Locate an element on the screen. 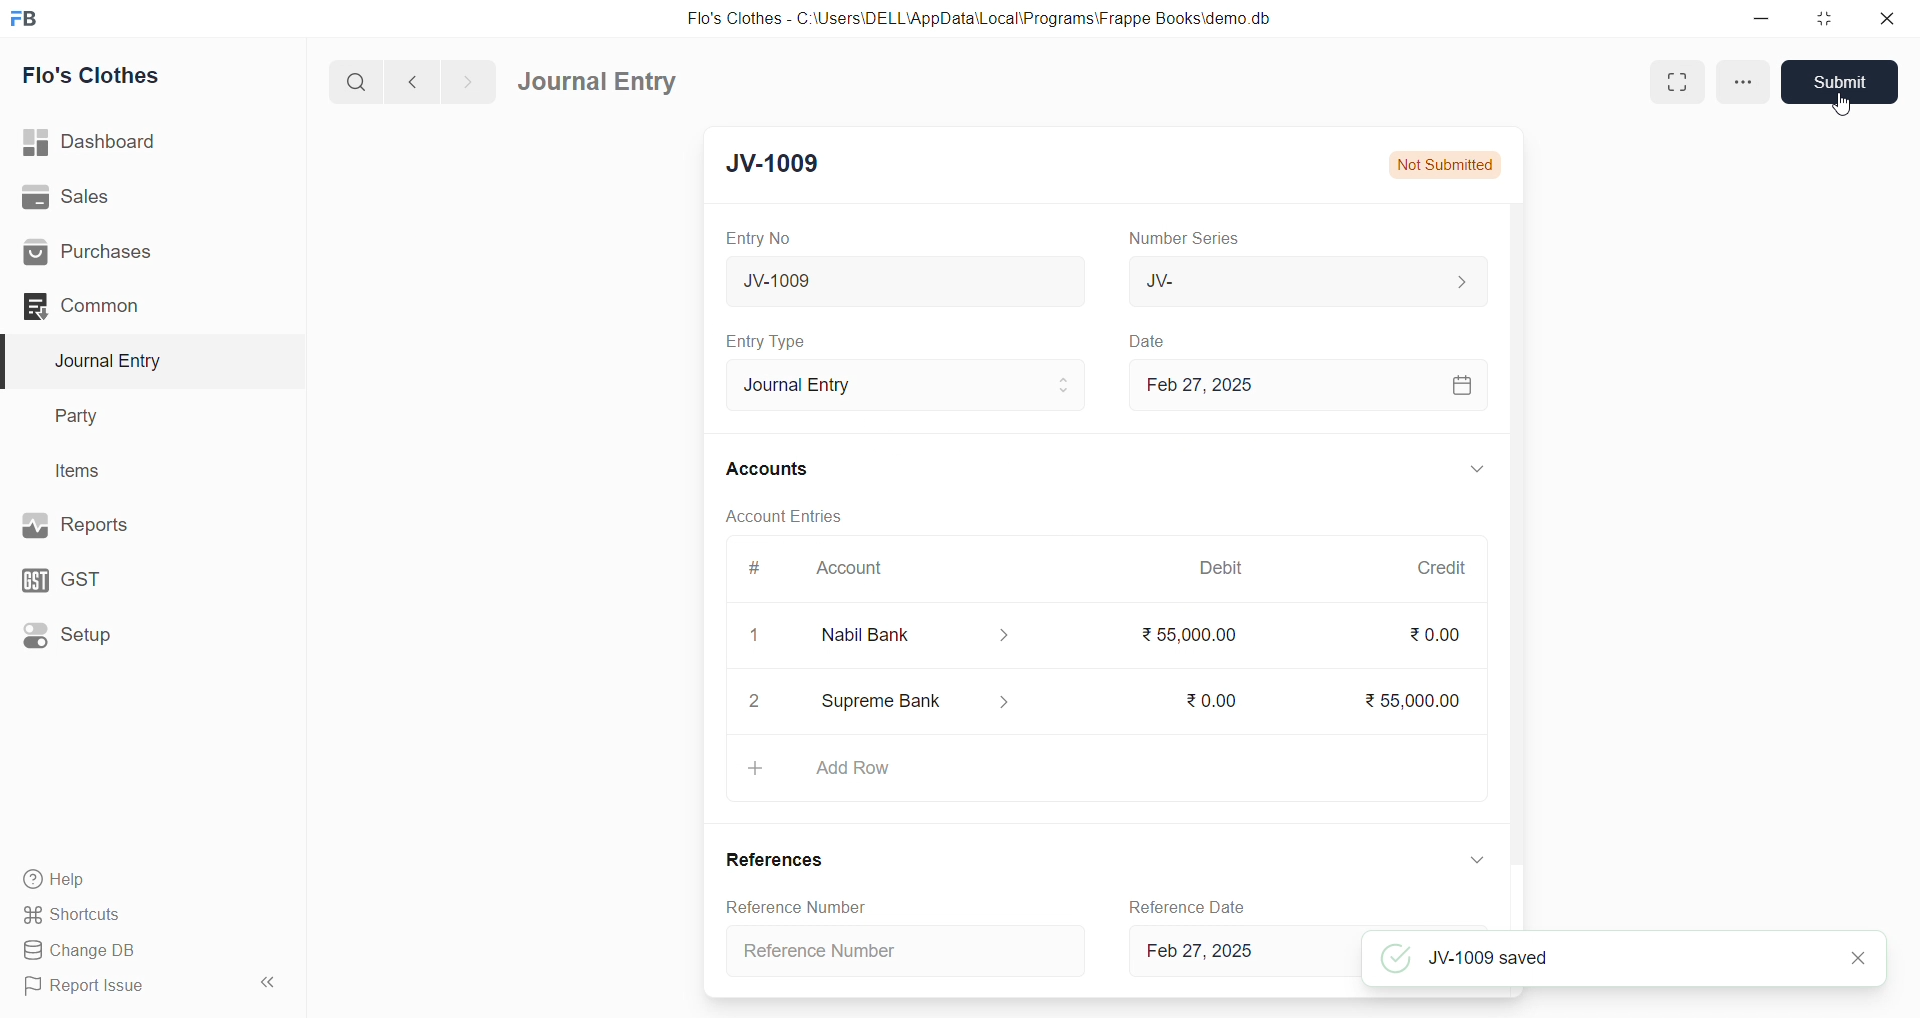 This screenshot has width=1920, height=1018. more options is located at coordinates (1739, 81).